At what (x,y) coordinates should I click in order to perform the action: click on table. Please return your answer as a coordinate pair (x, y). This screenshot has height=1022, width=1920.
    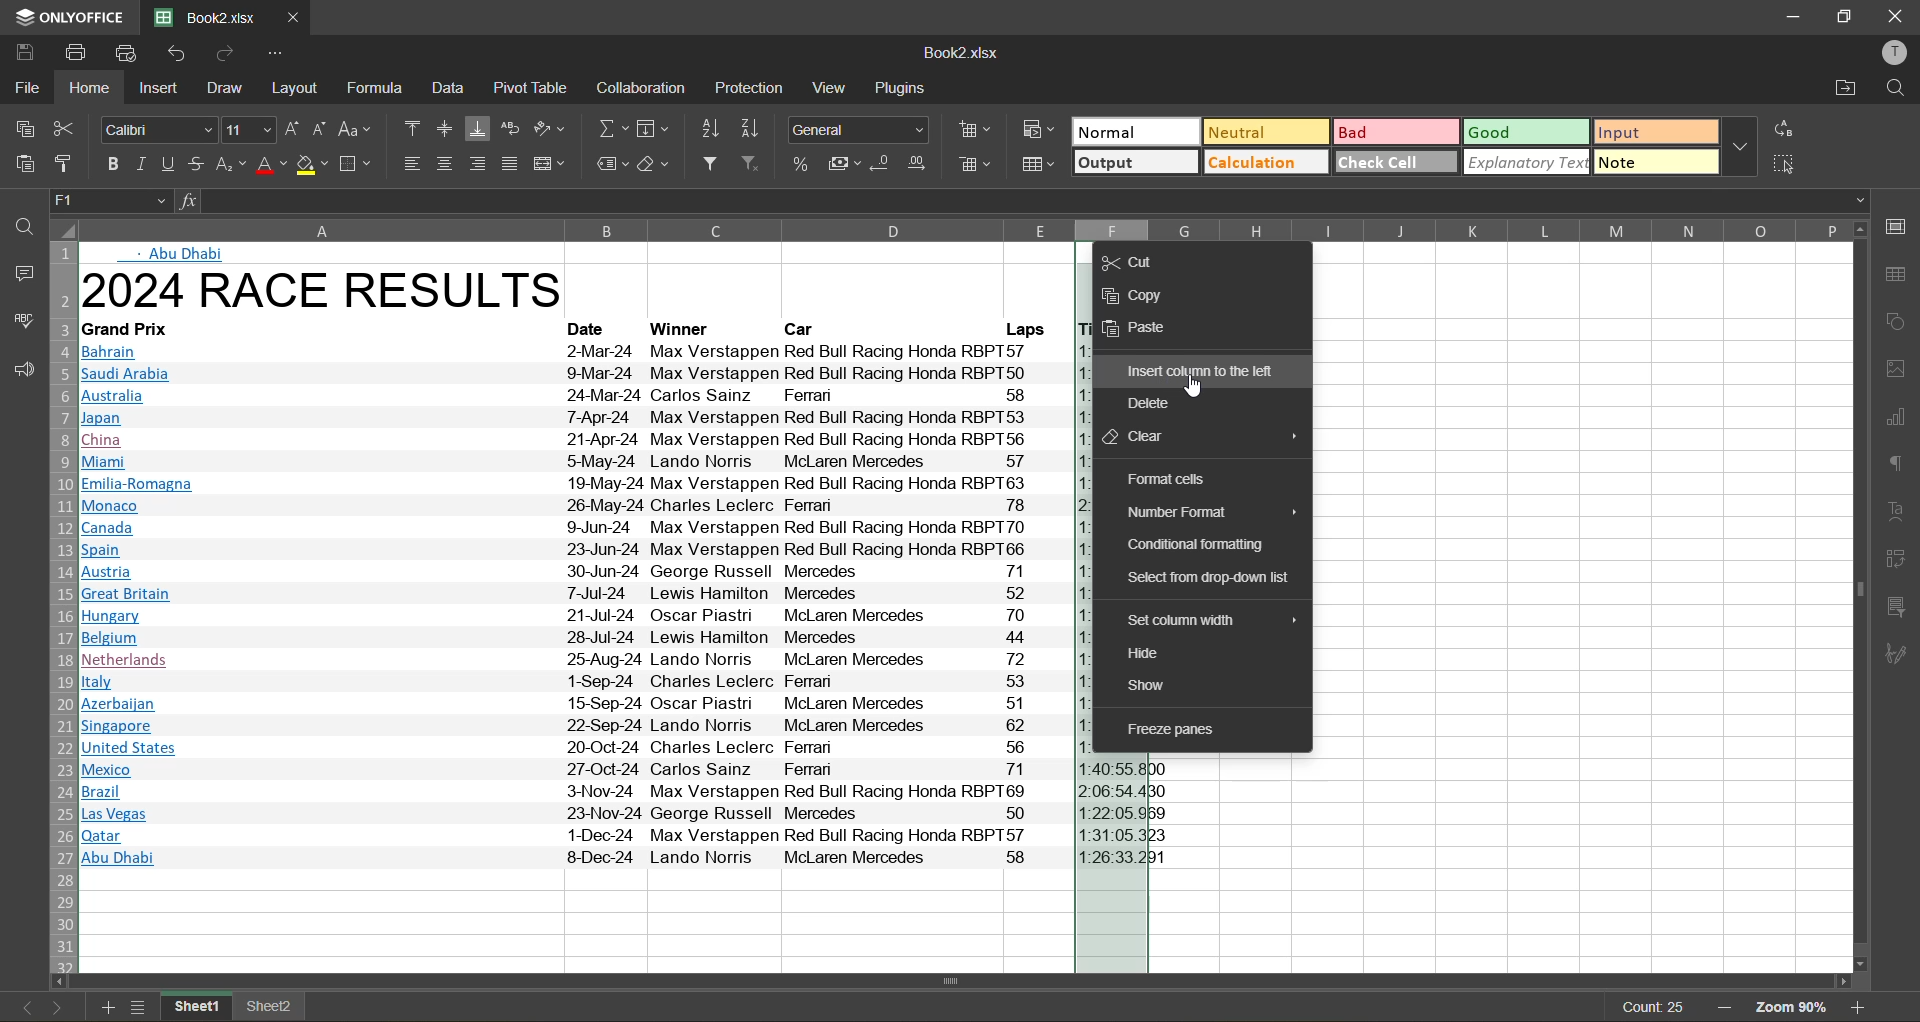
    Looking at the image, I should click on (1901, 274).